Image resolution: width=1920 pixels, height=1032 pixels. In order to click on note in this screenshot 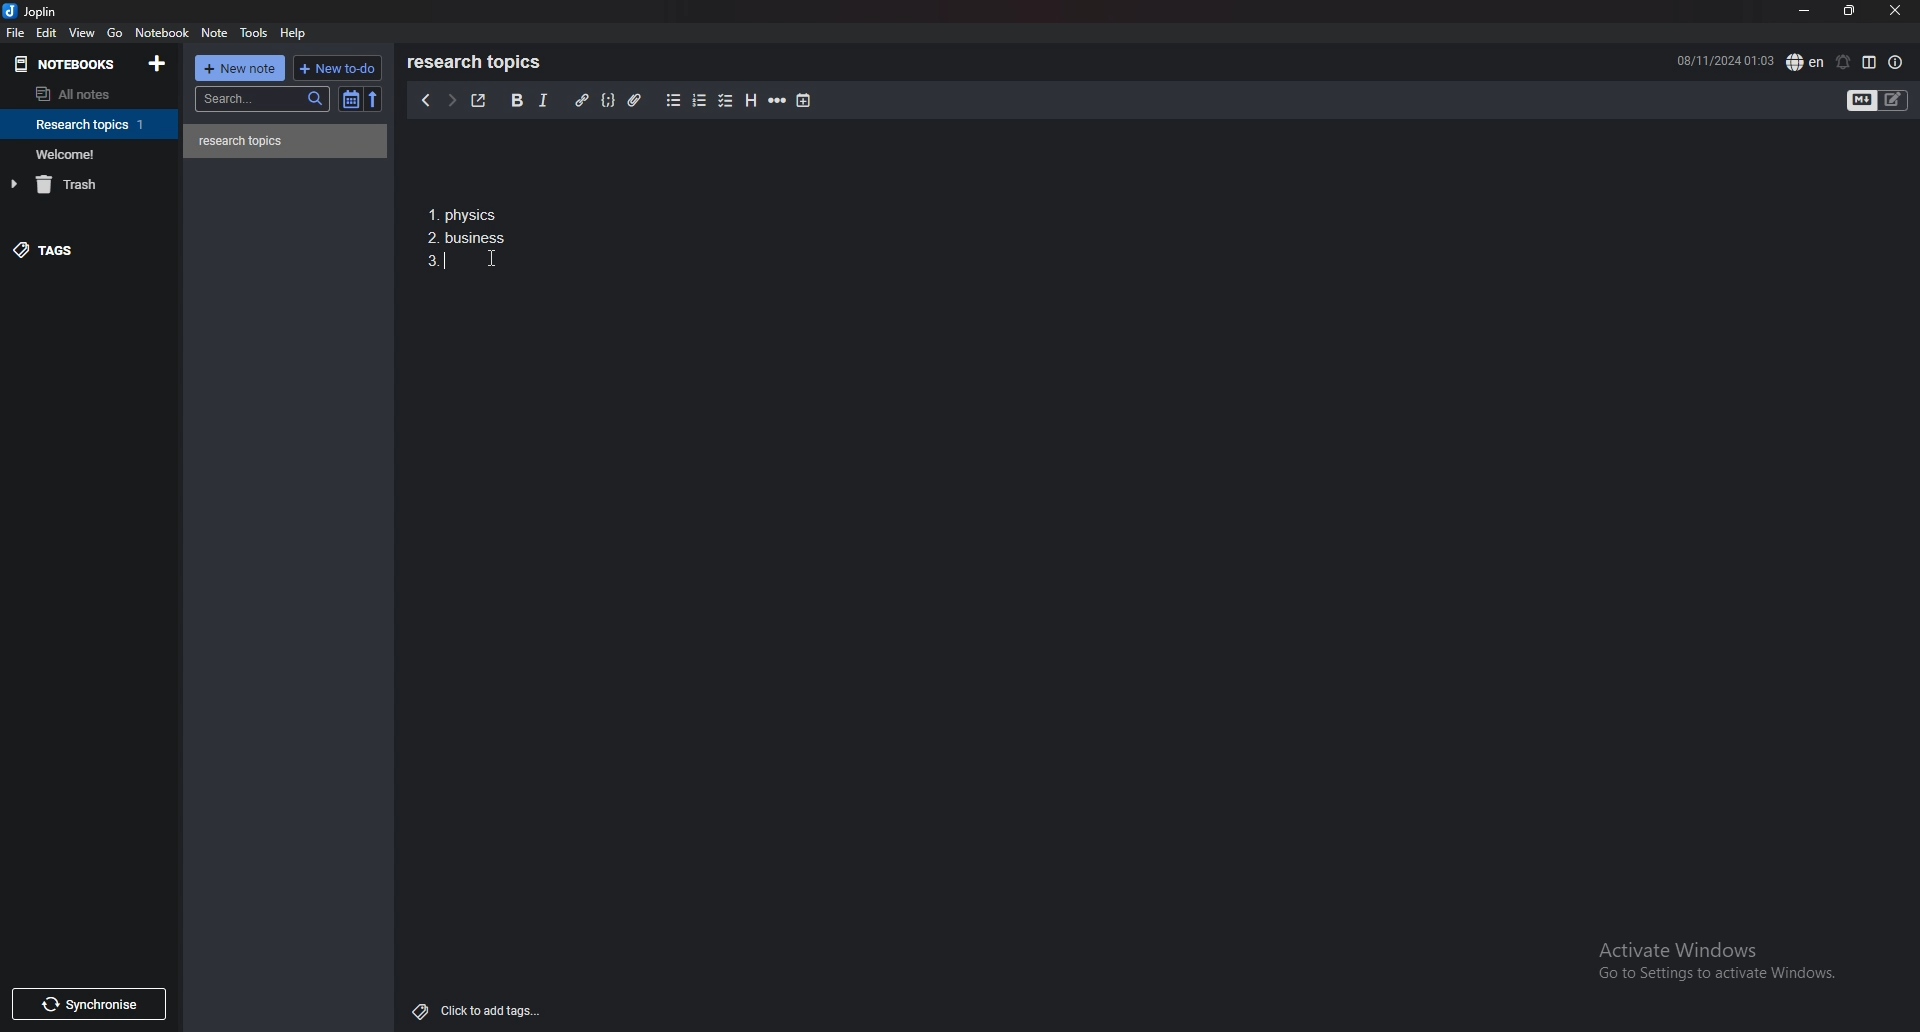, I will do `click(214, 33)`.